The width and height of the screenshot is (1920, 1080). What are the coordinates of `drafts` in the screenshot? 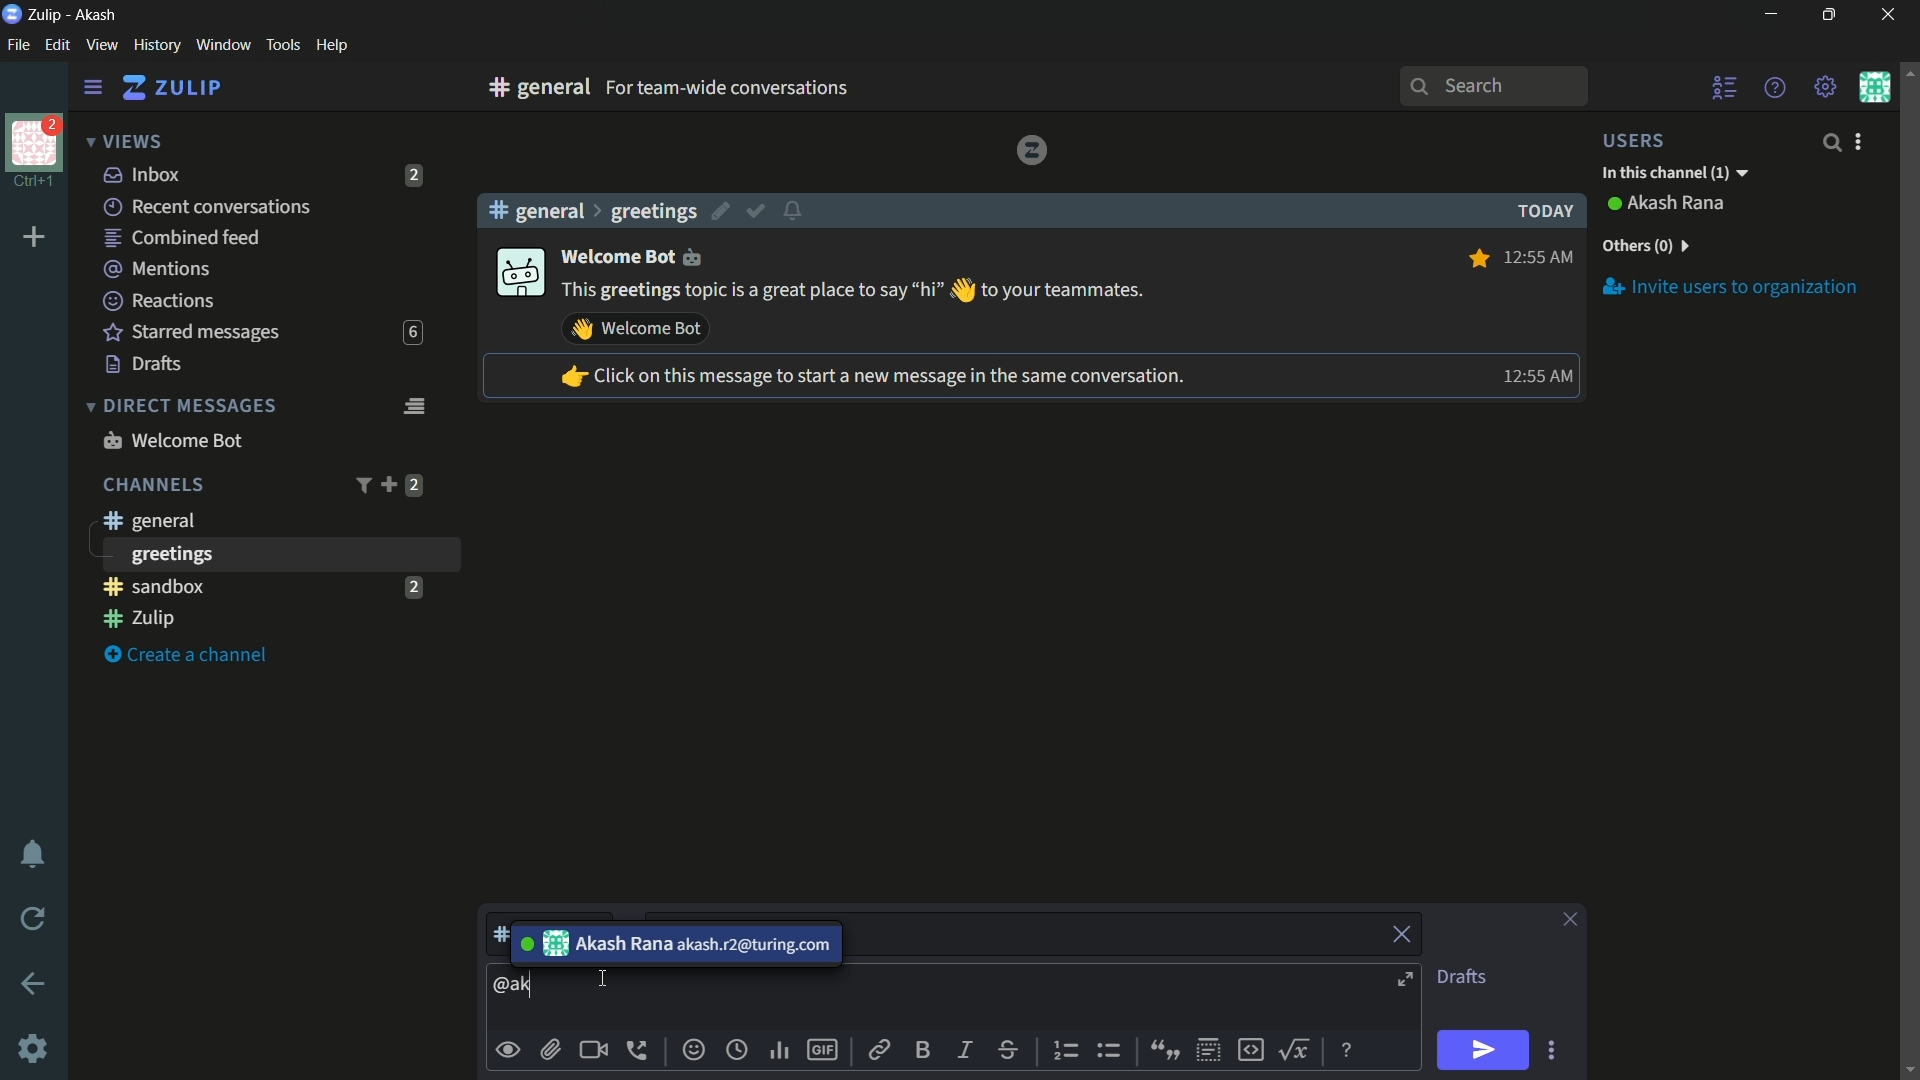 It's located at (1461, 977).